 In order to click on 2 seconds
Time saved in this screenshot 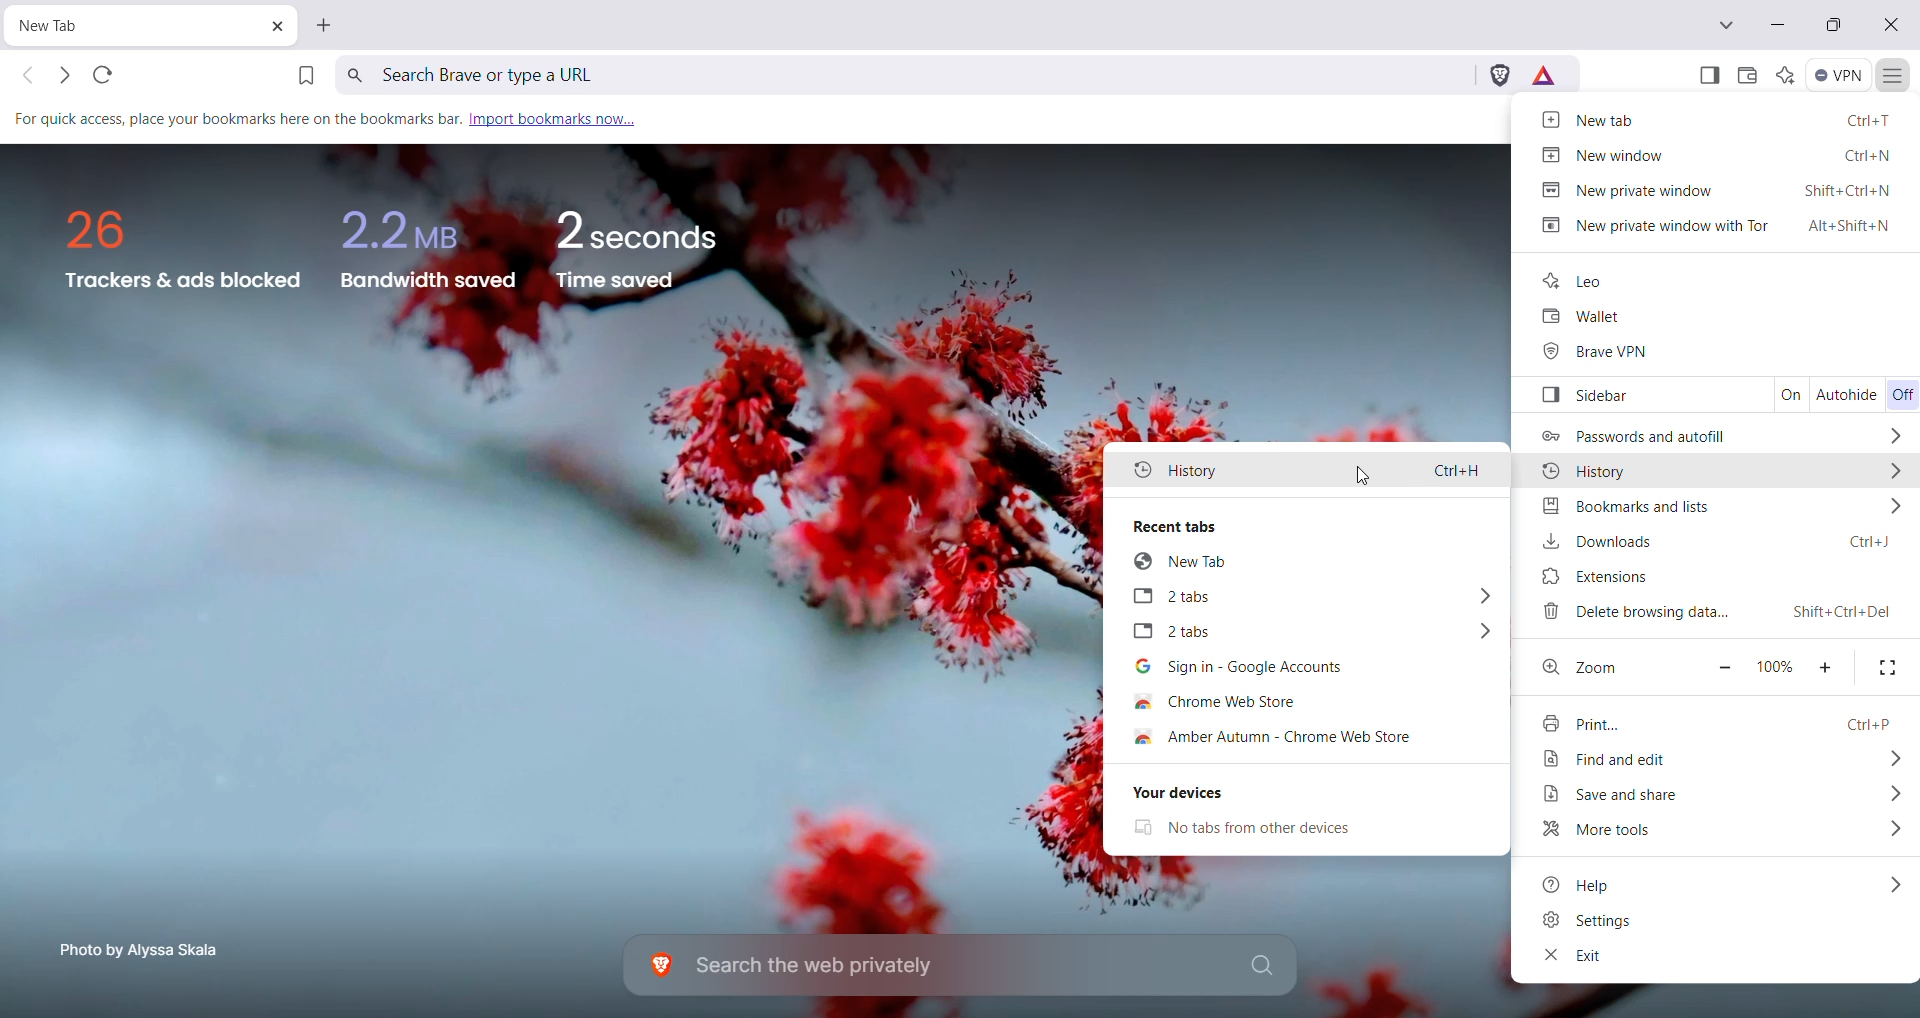, I will do `click(650, 243)`.